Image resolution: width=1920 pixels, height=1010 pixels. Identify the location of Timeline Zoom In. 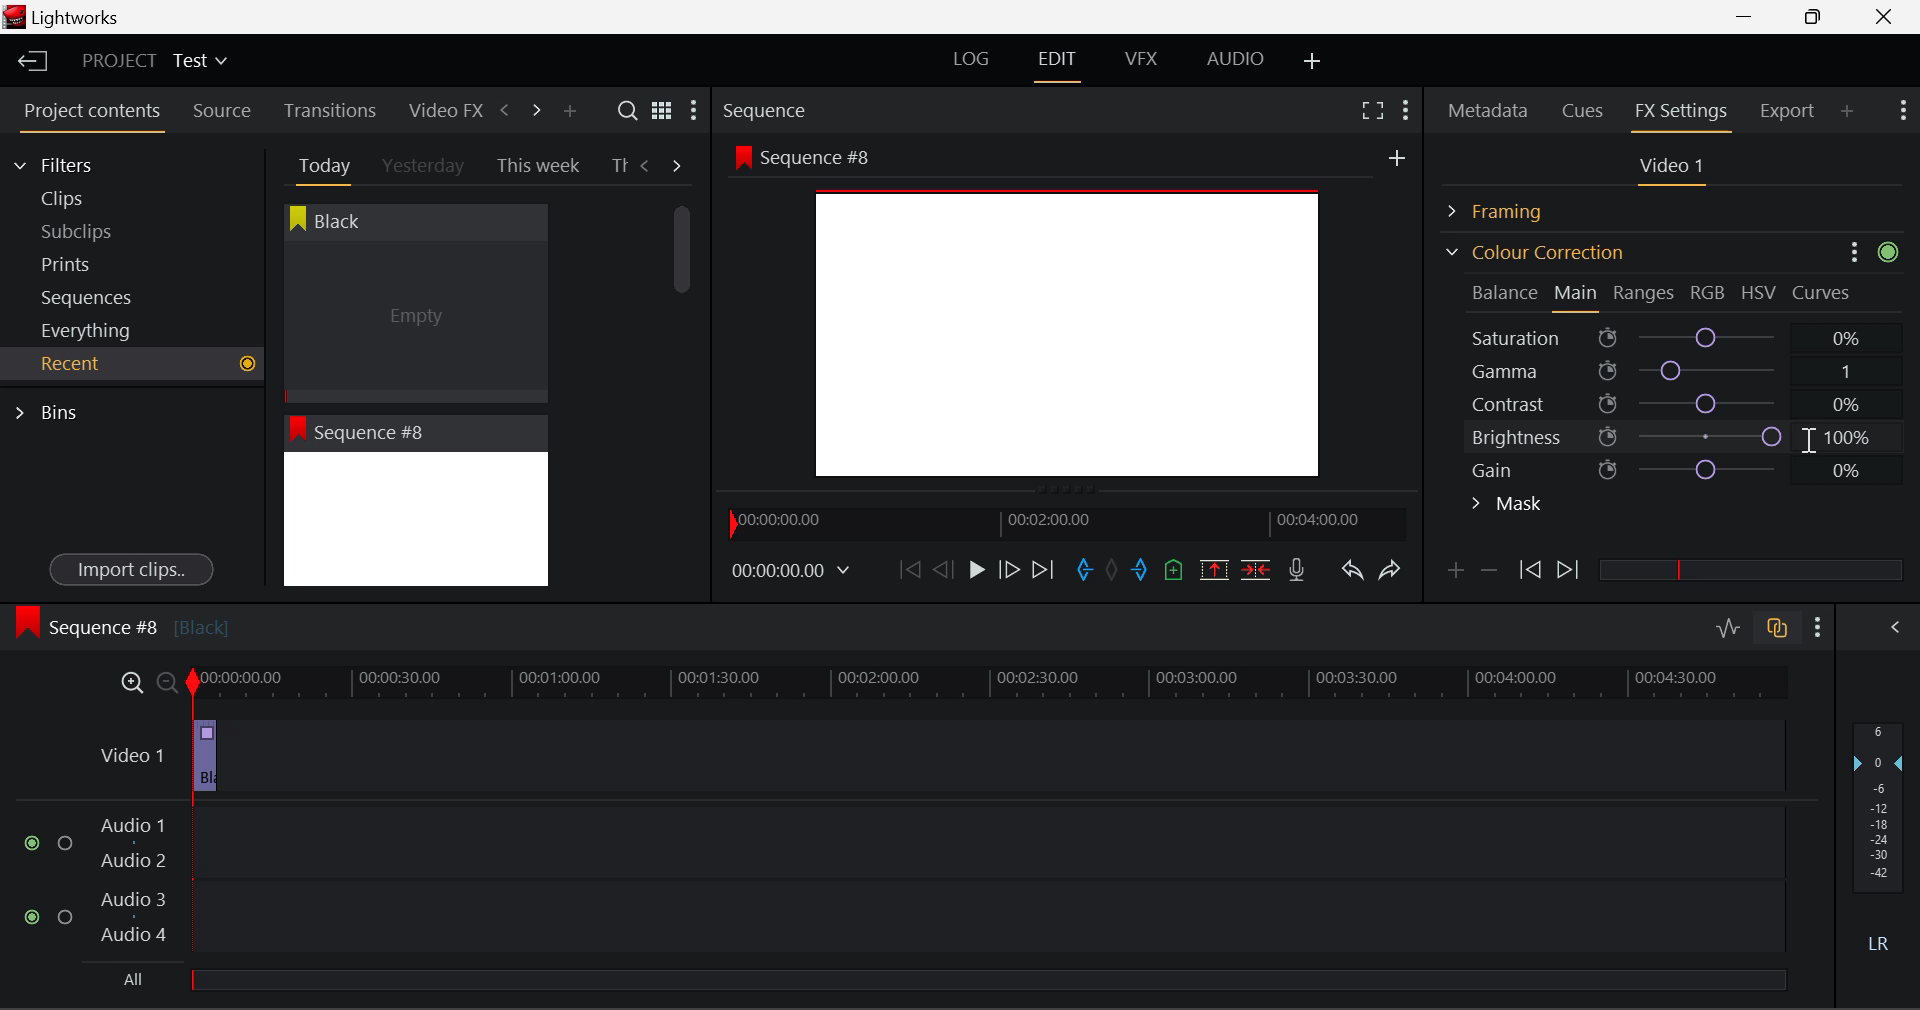
(128, 682).